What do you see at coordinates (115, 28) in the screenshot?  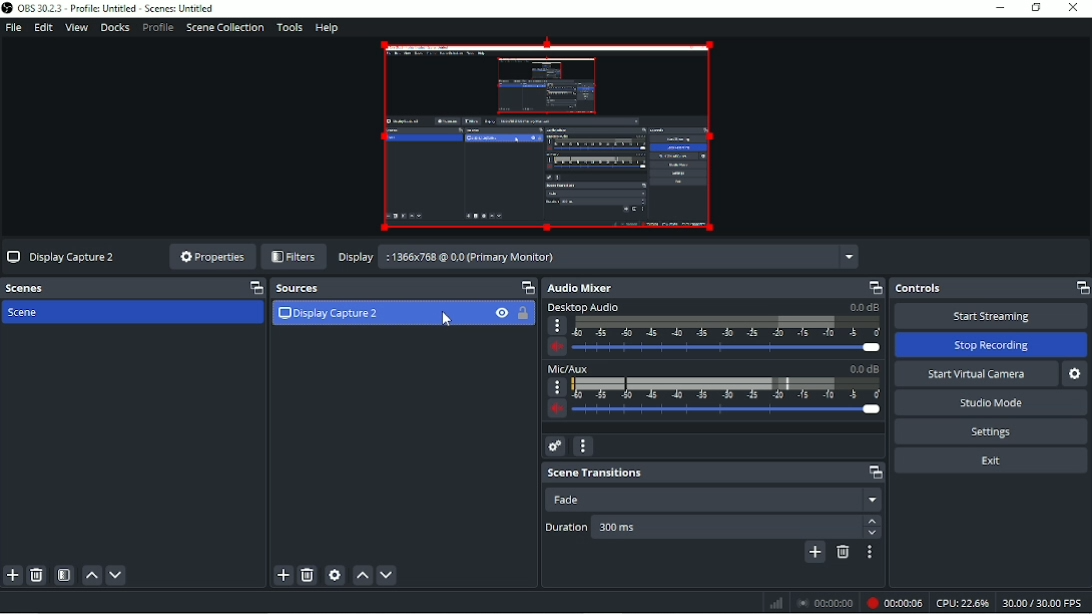 I see `Docks` at bounding box center [115, 28].